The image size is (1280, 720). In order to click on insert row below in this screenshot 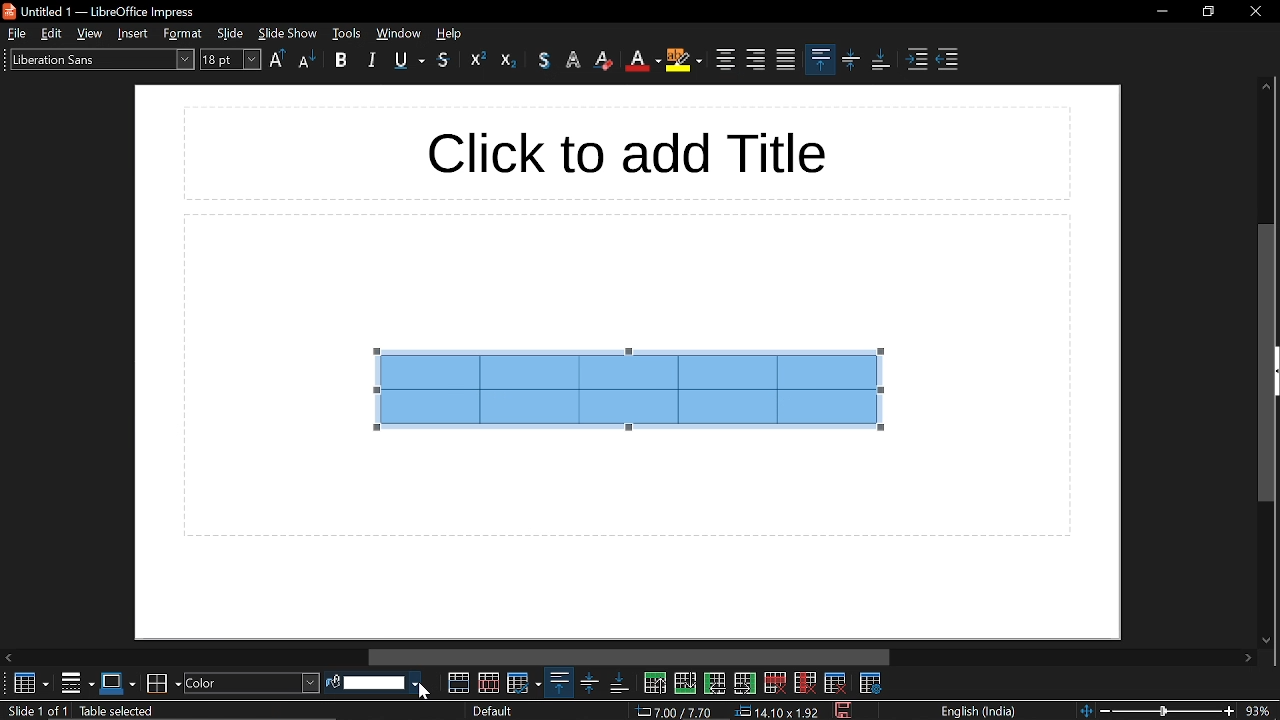, I will do `click(686, 682)`.